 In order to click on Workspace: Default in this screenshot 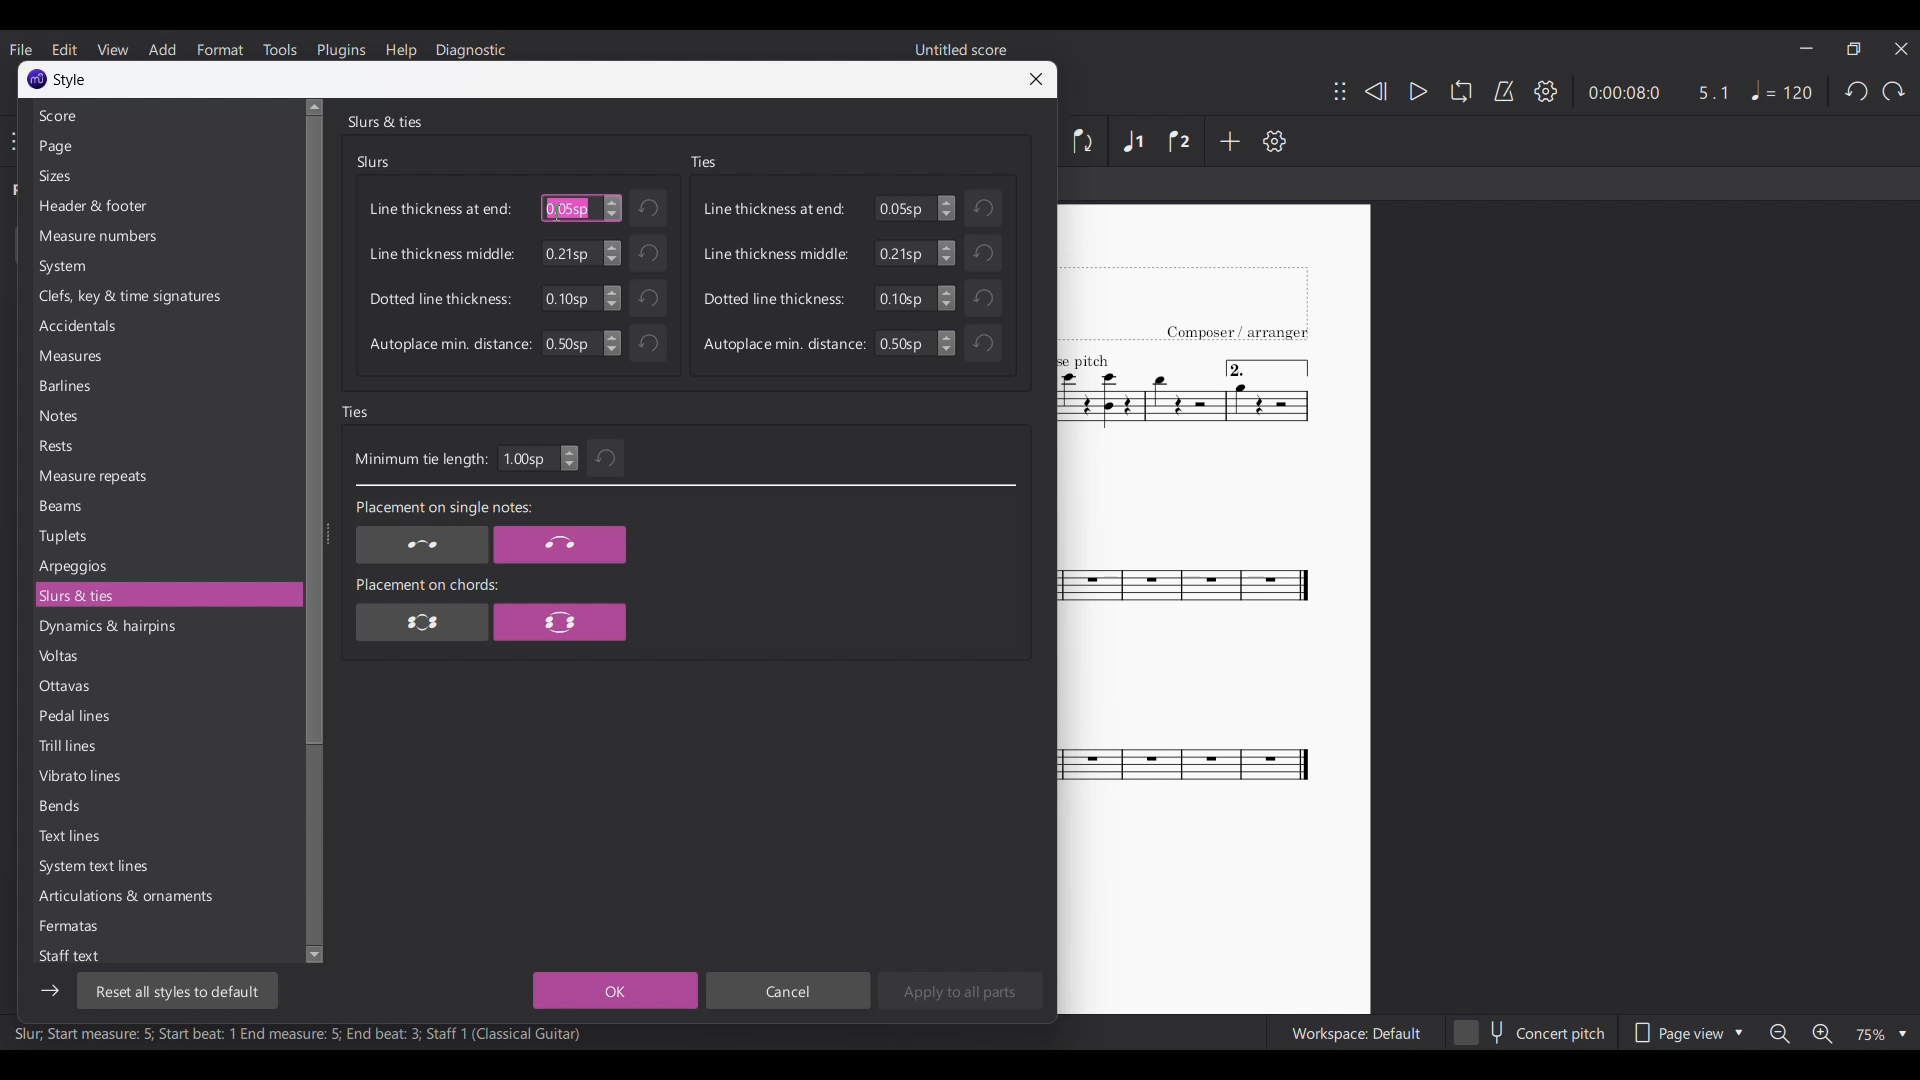, I will do `click(1356, 1032)`.